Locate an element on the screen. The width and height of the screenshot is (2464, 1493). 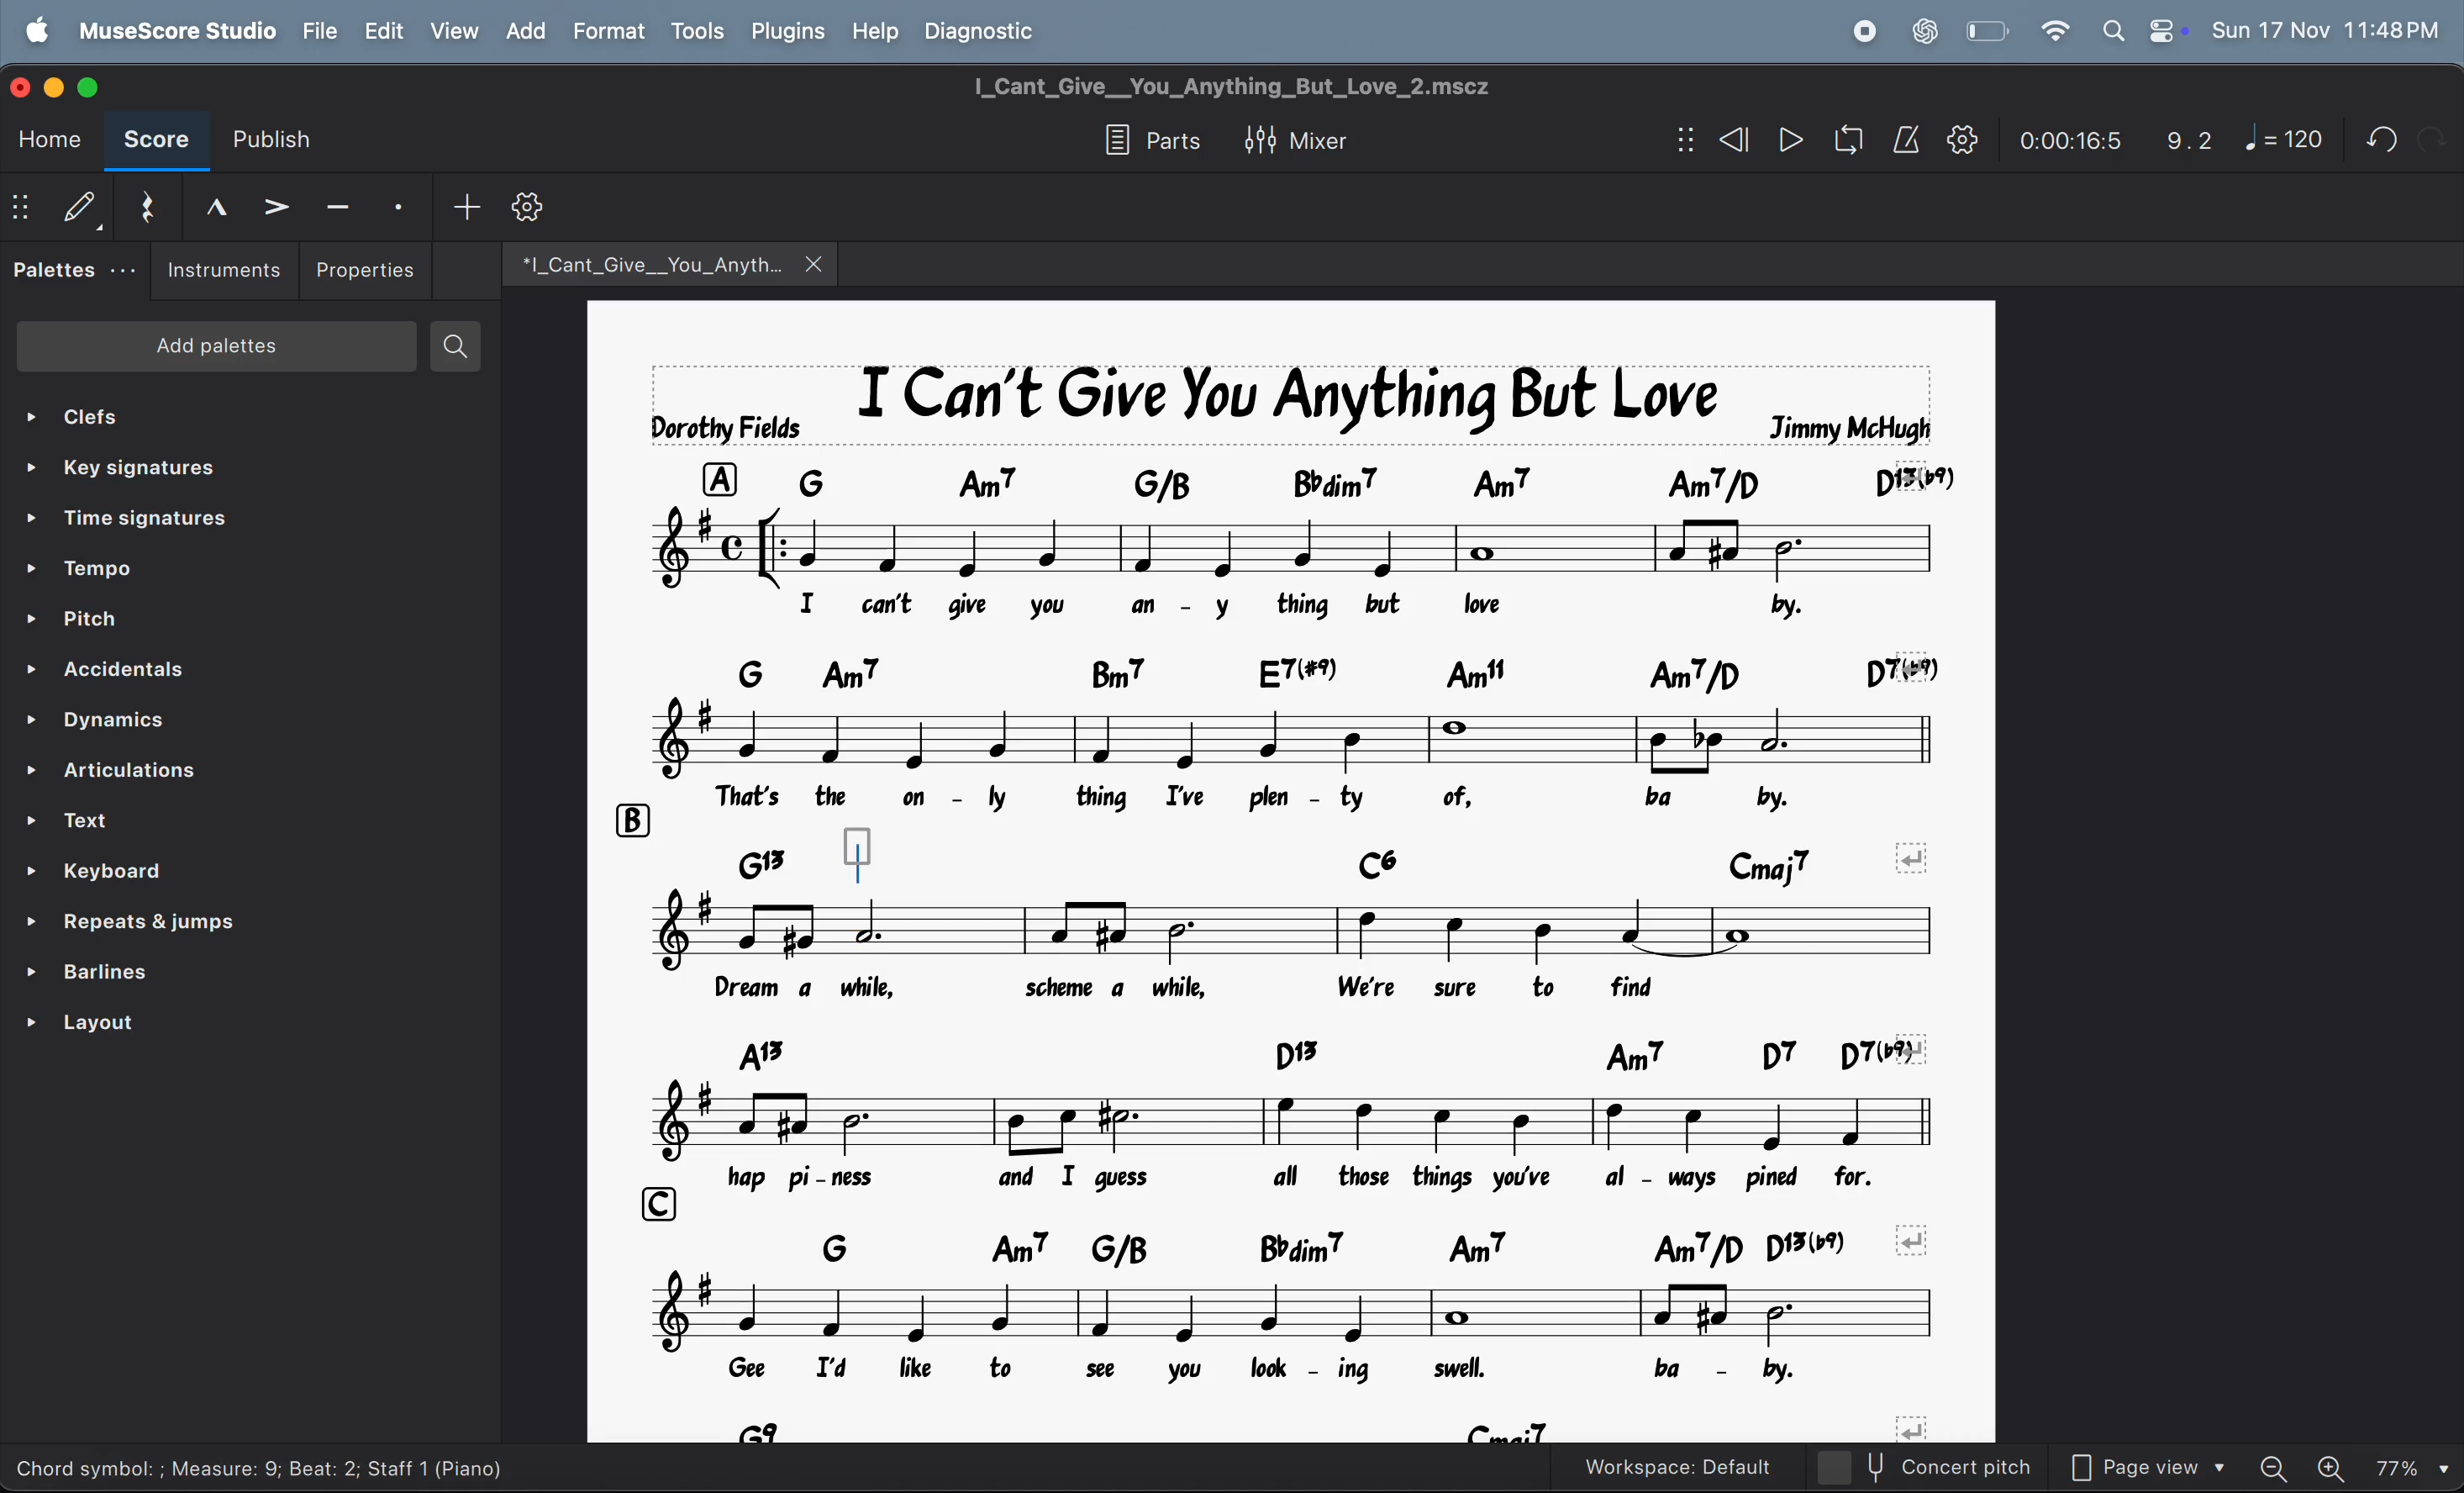
tempo is located at coordinates (230, 574).